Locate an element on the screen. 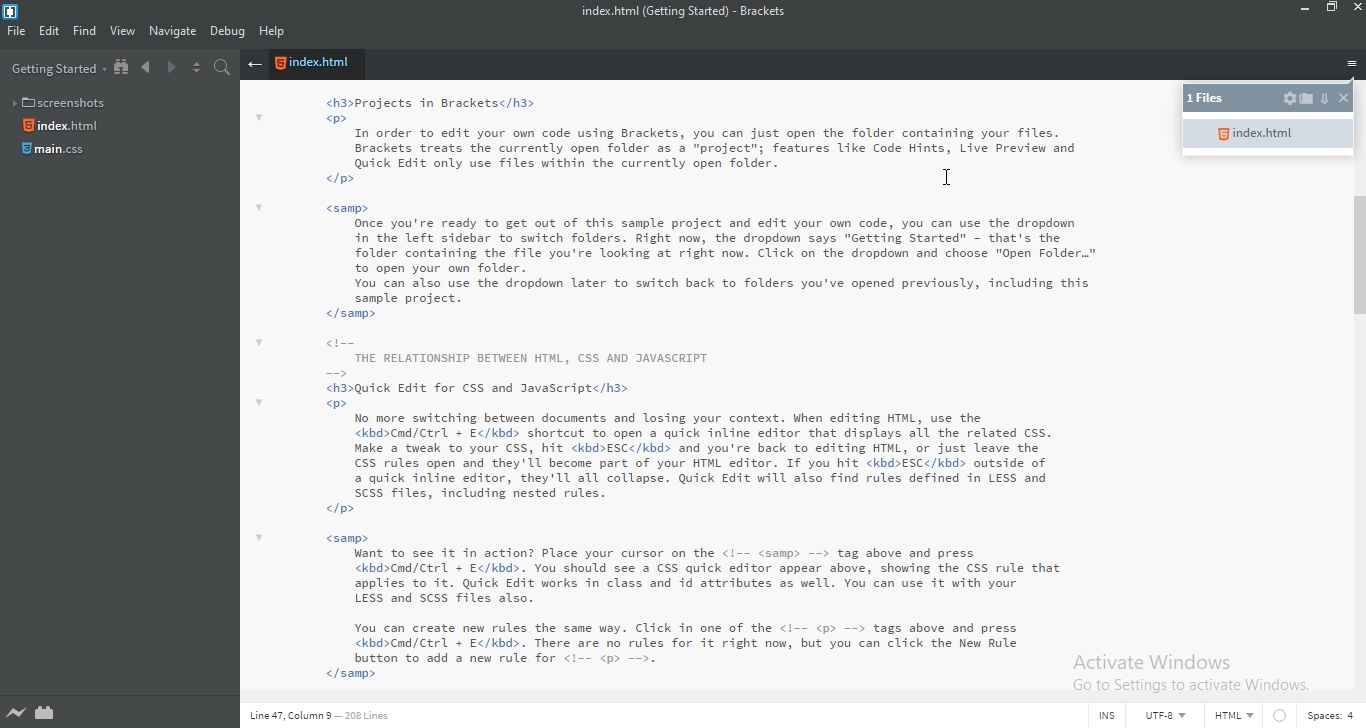 The image size is (1366, 728). Index.html is located at coordinates (64, 126).